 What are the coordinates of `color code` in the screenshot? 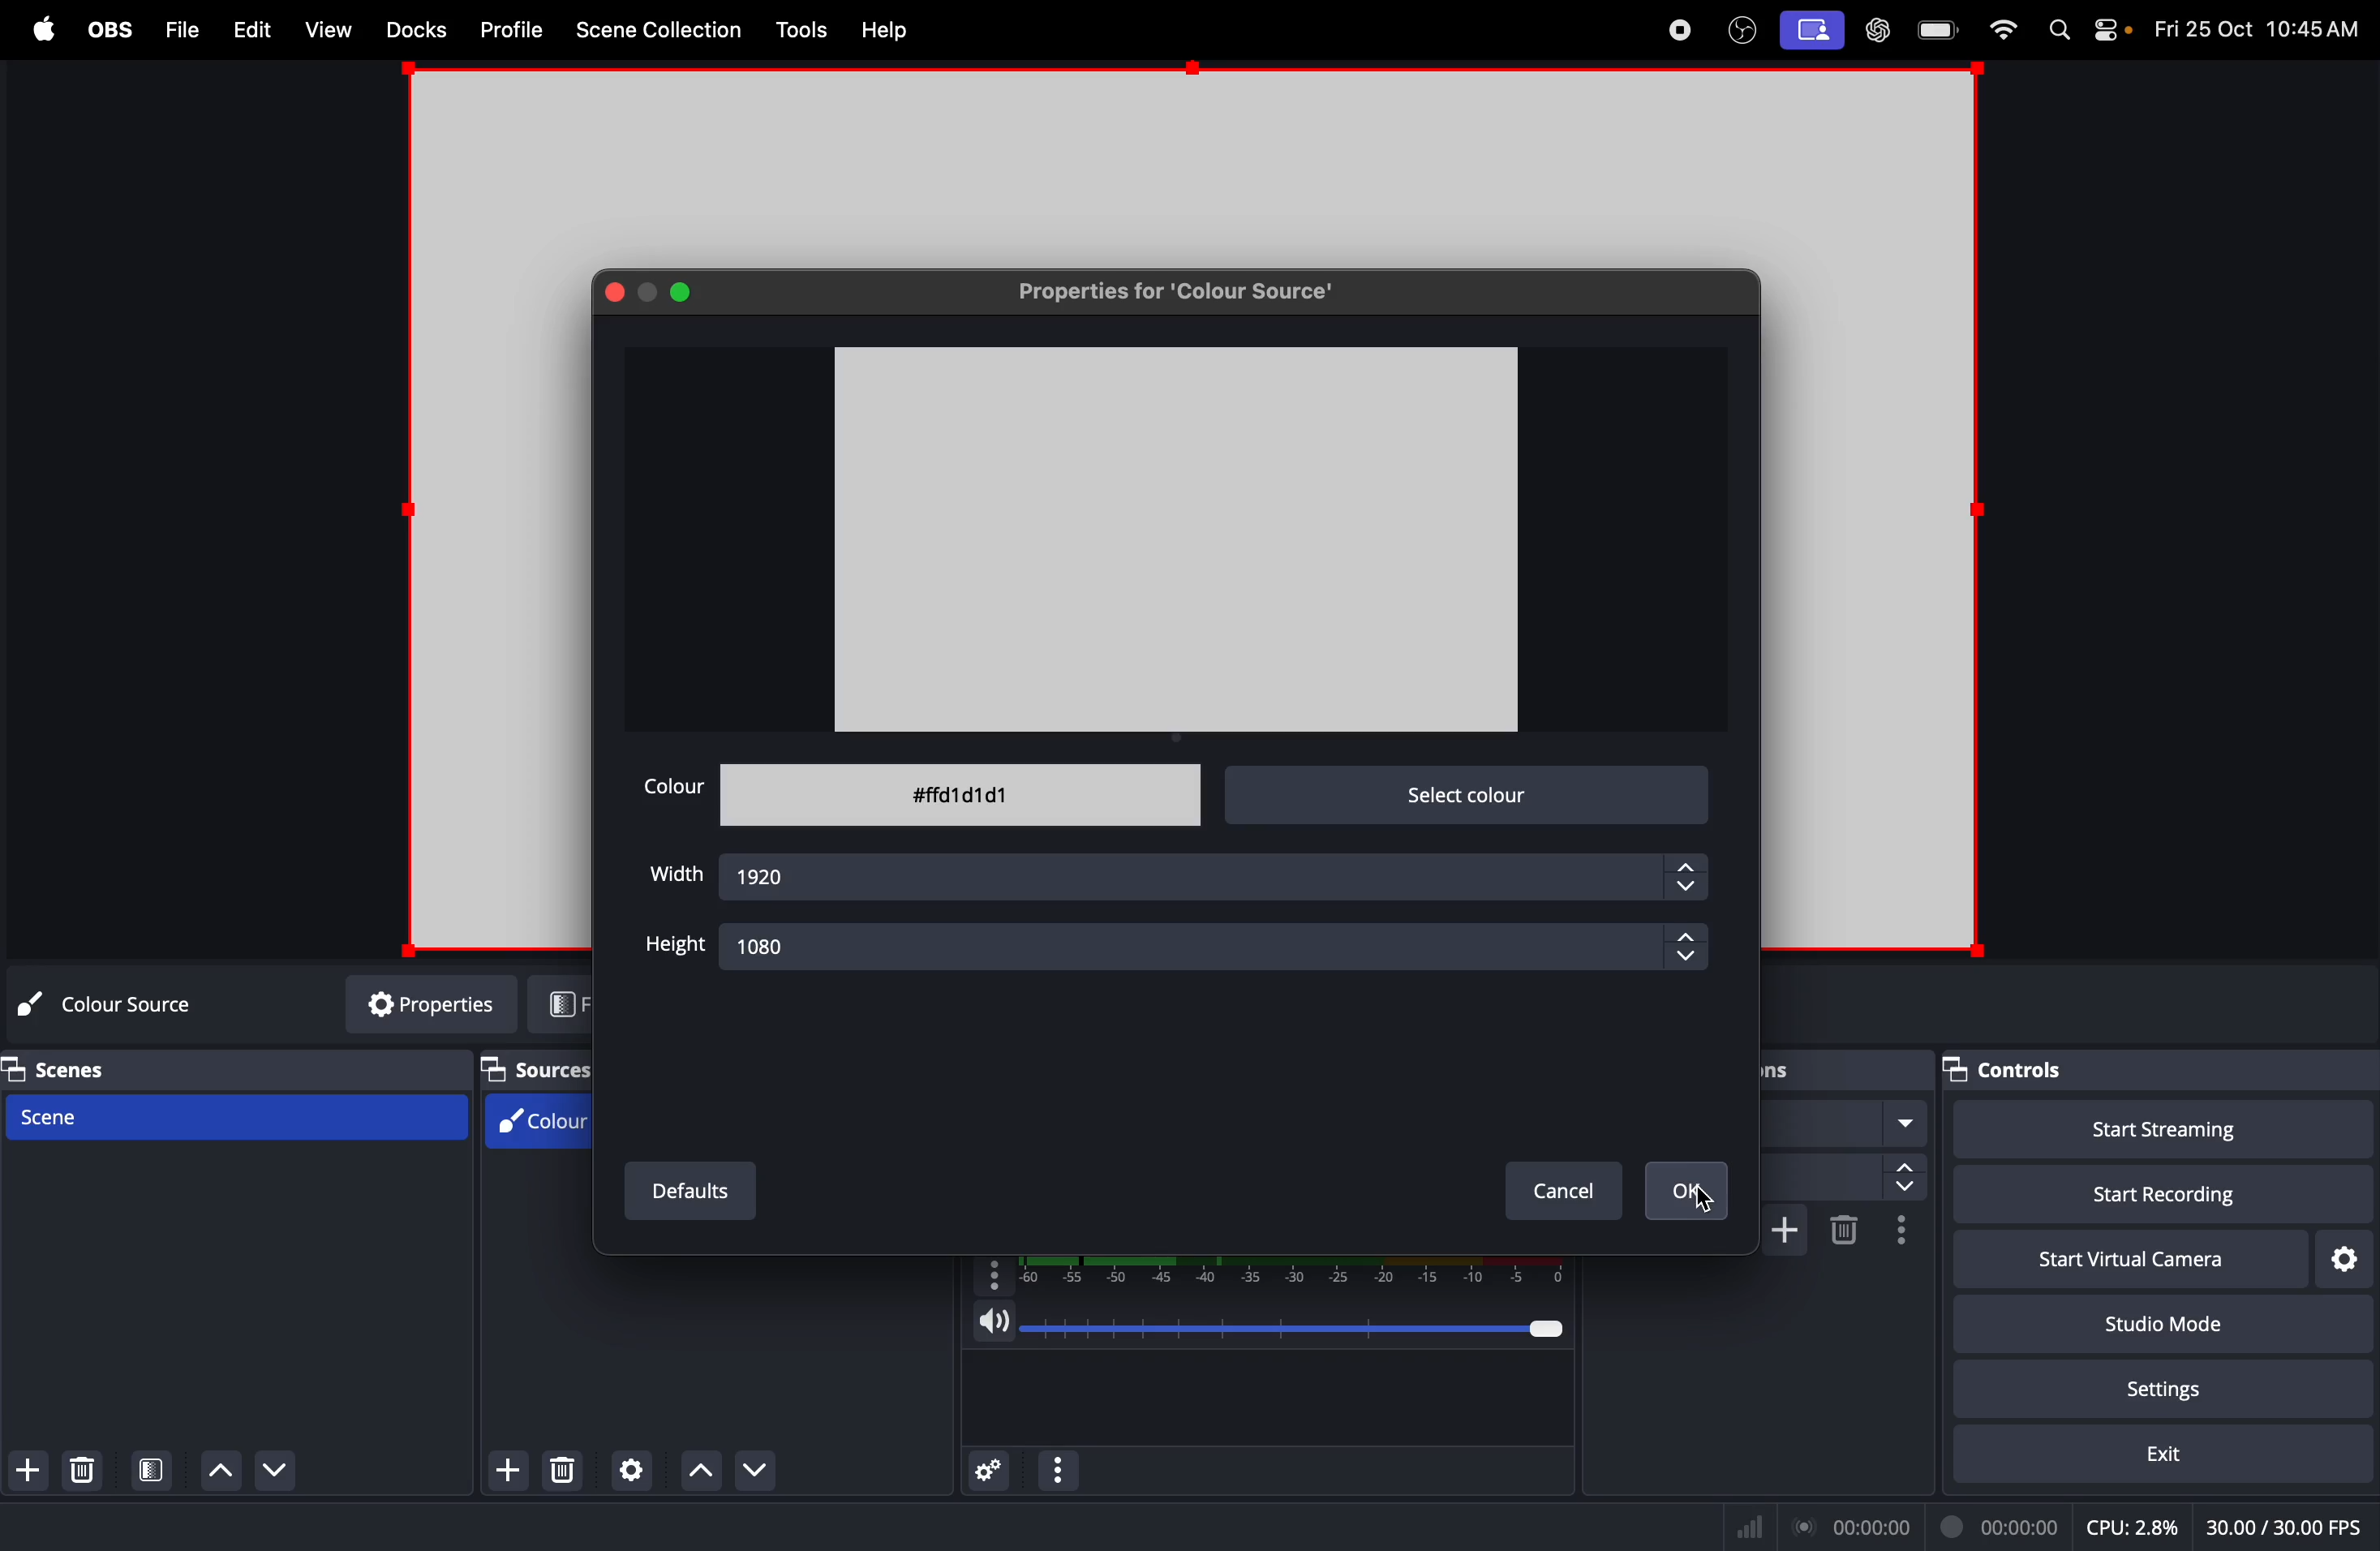 It's located at (961, 793).